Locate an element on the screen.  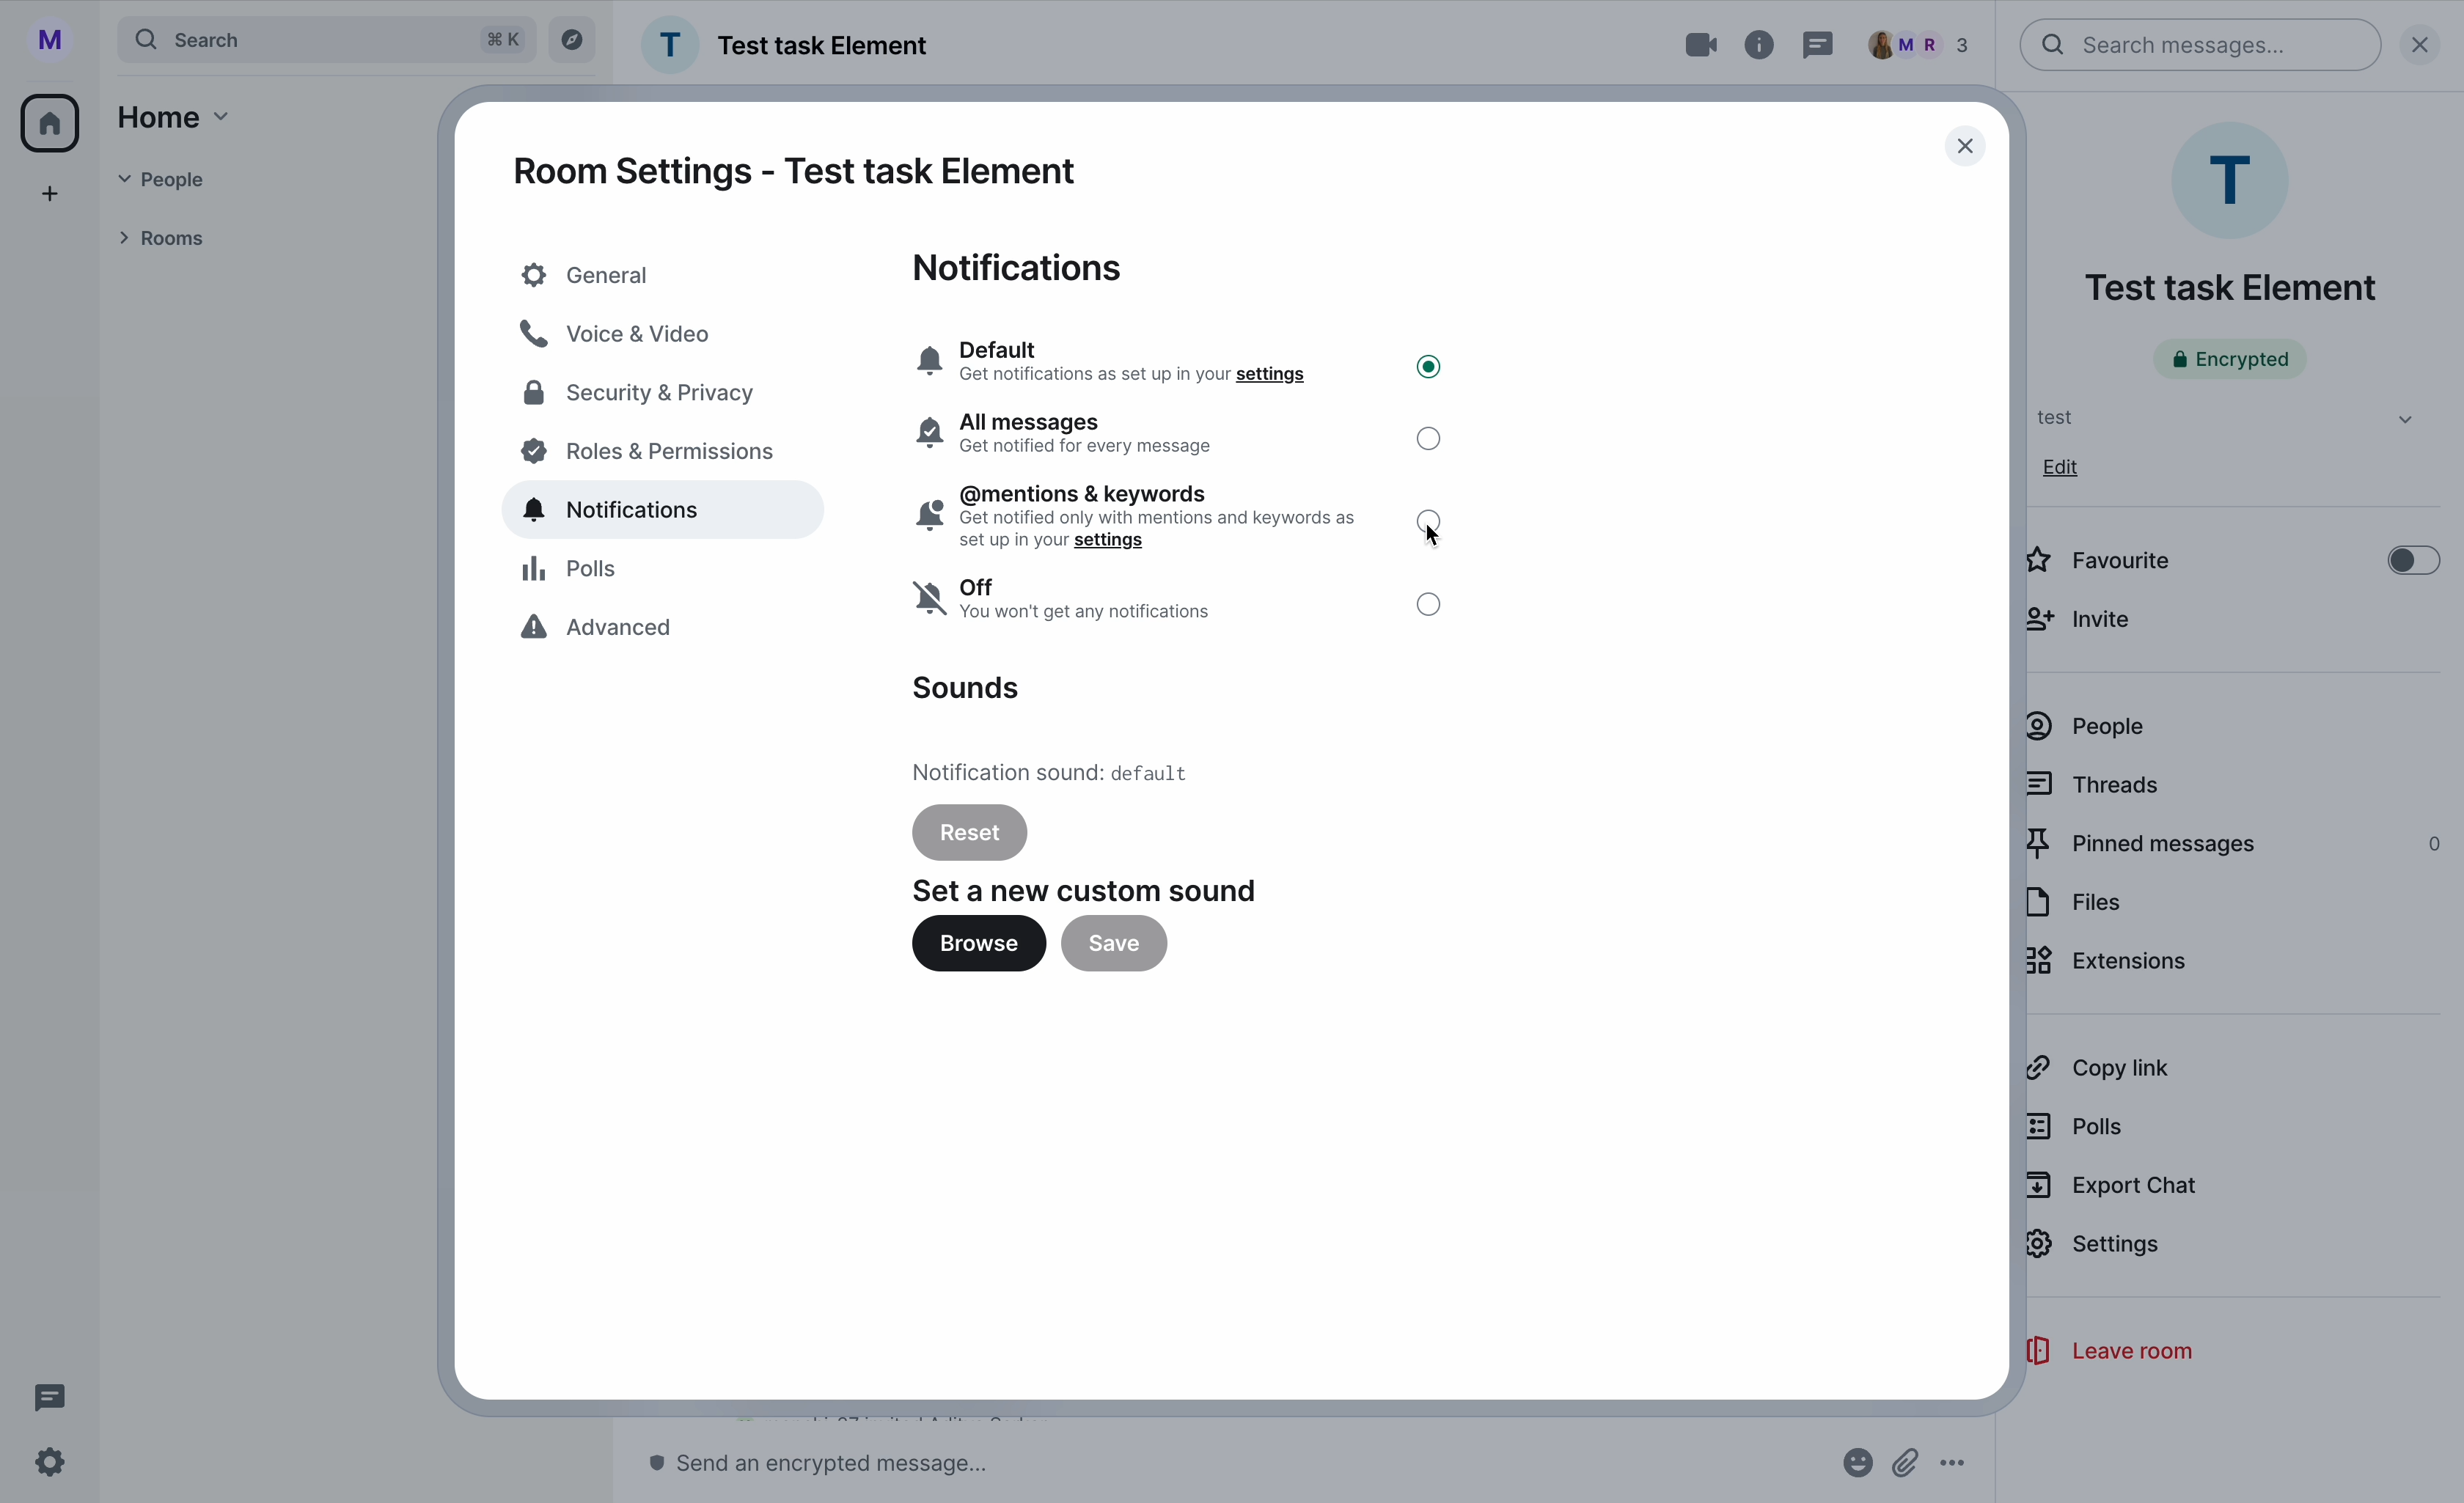
notification sound: default is located at coordinates (1059, 770).